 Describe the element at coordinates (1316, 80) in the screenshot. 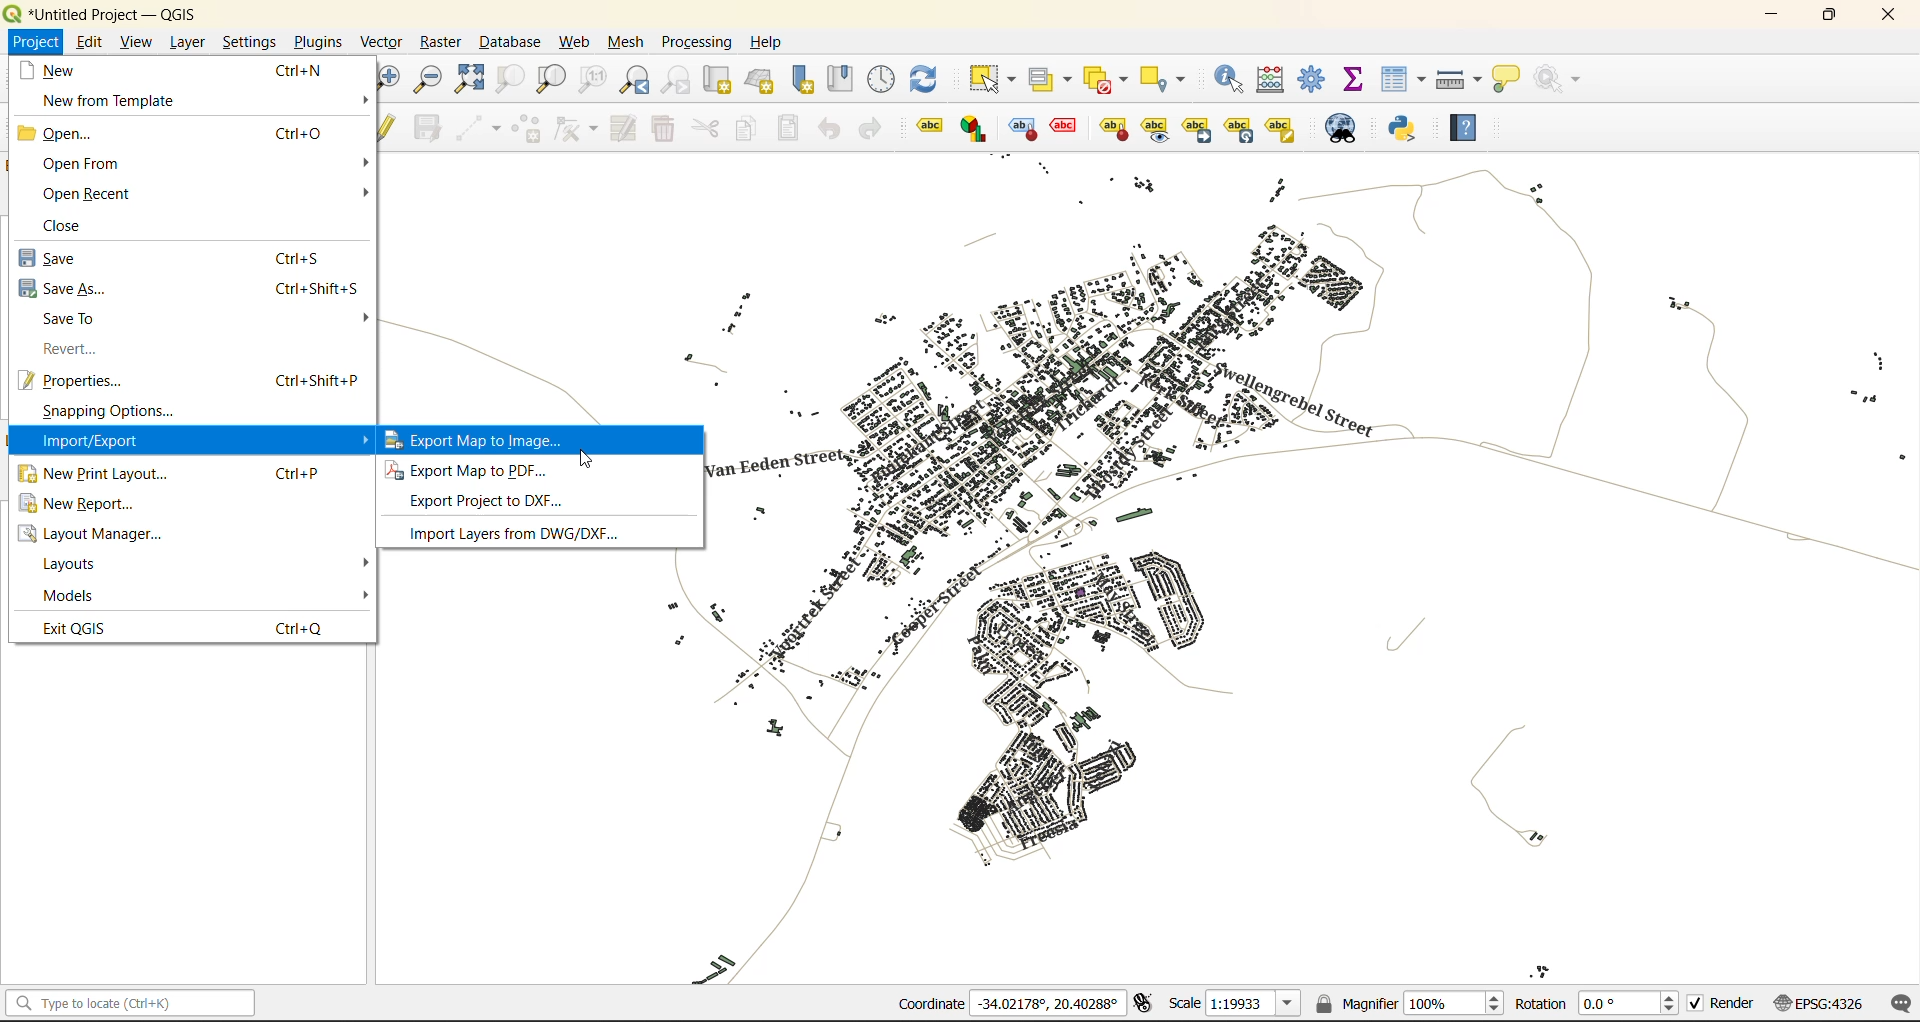

I see `toolbox` at that location.